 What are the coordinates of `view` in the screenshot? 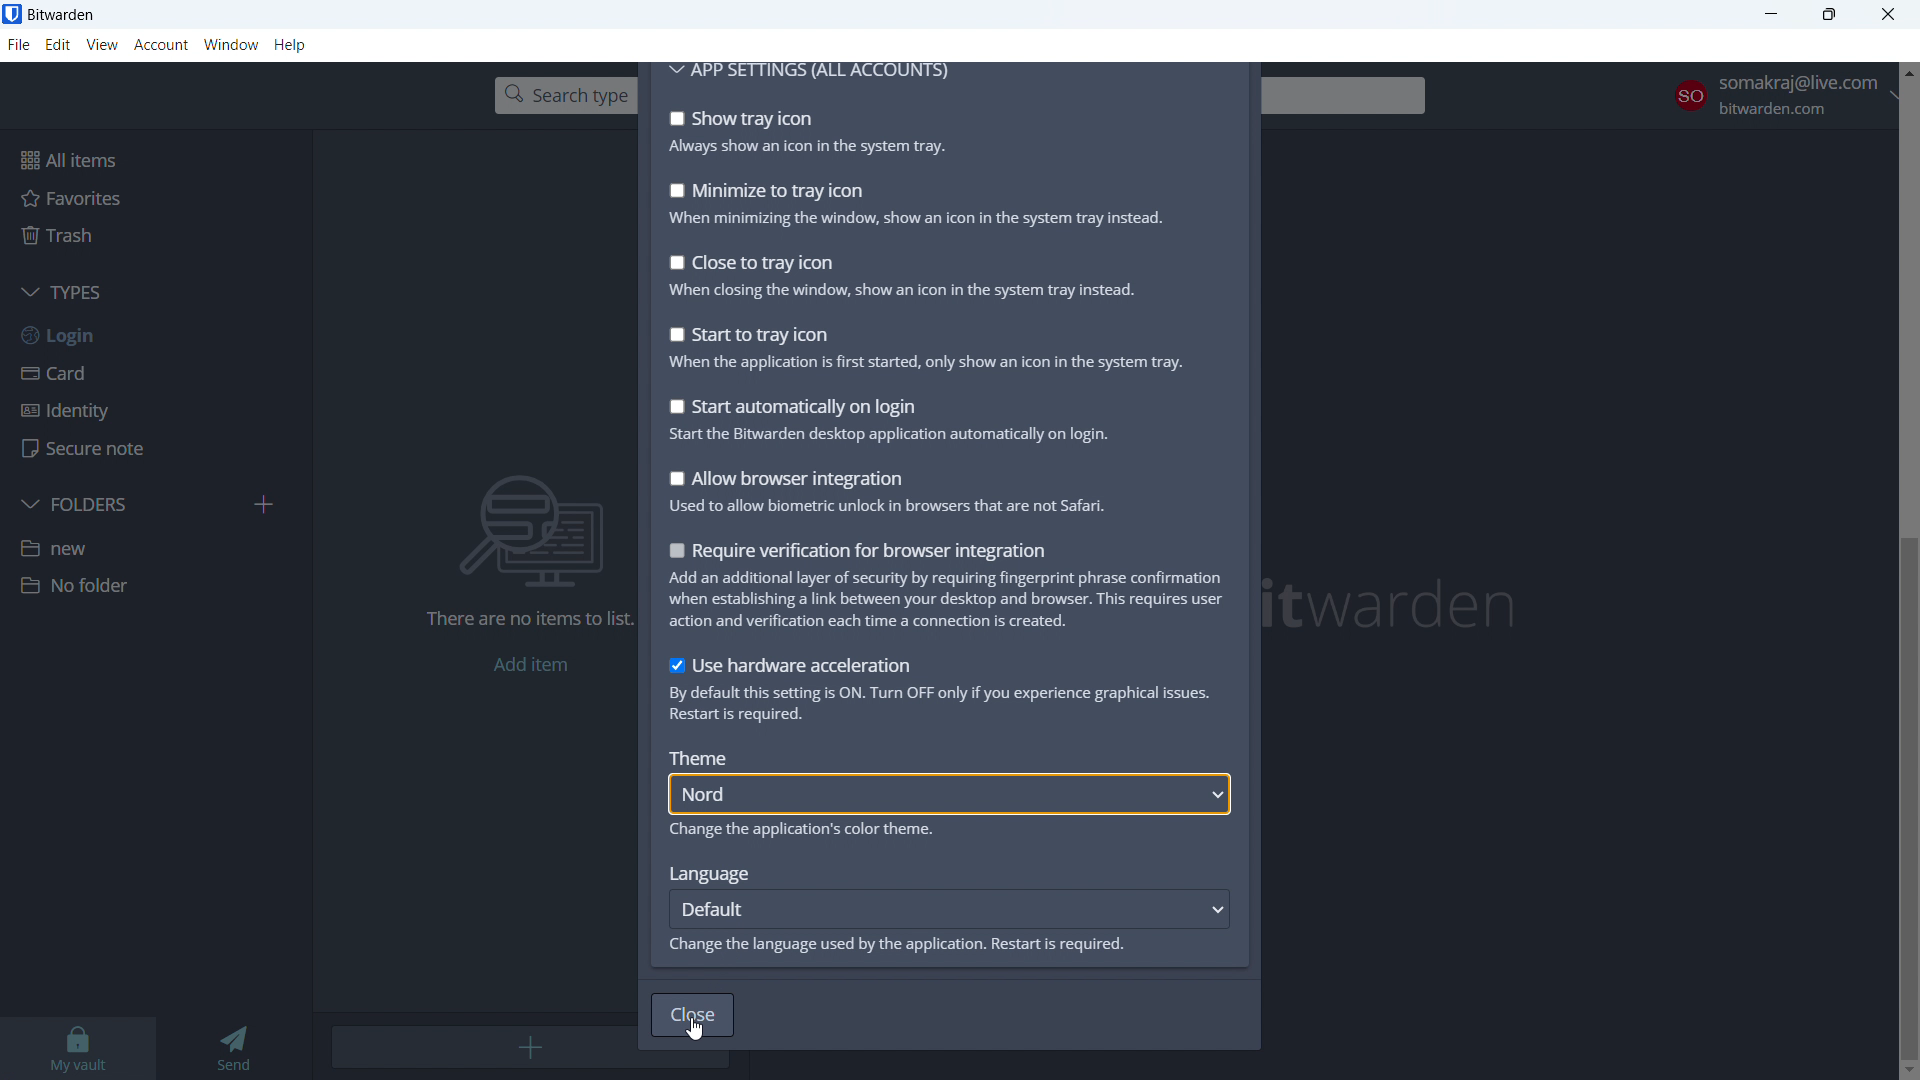 It's located at (101, 45).